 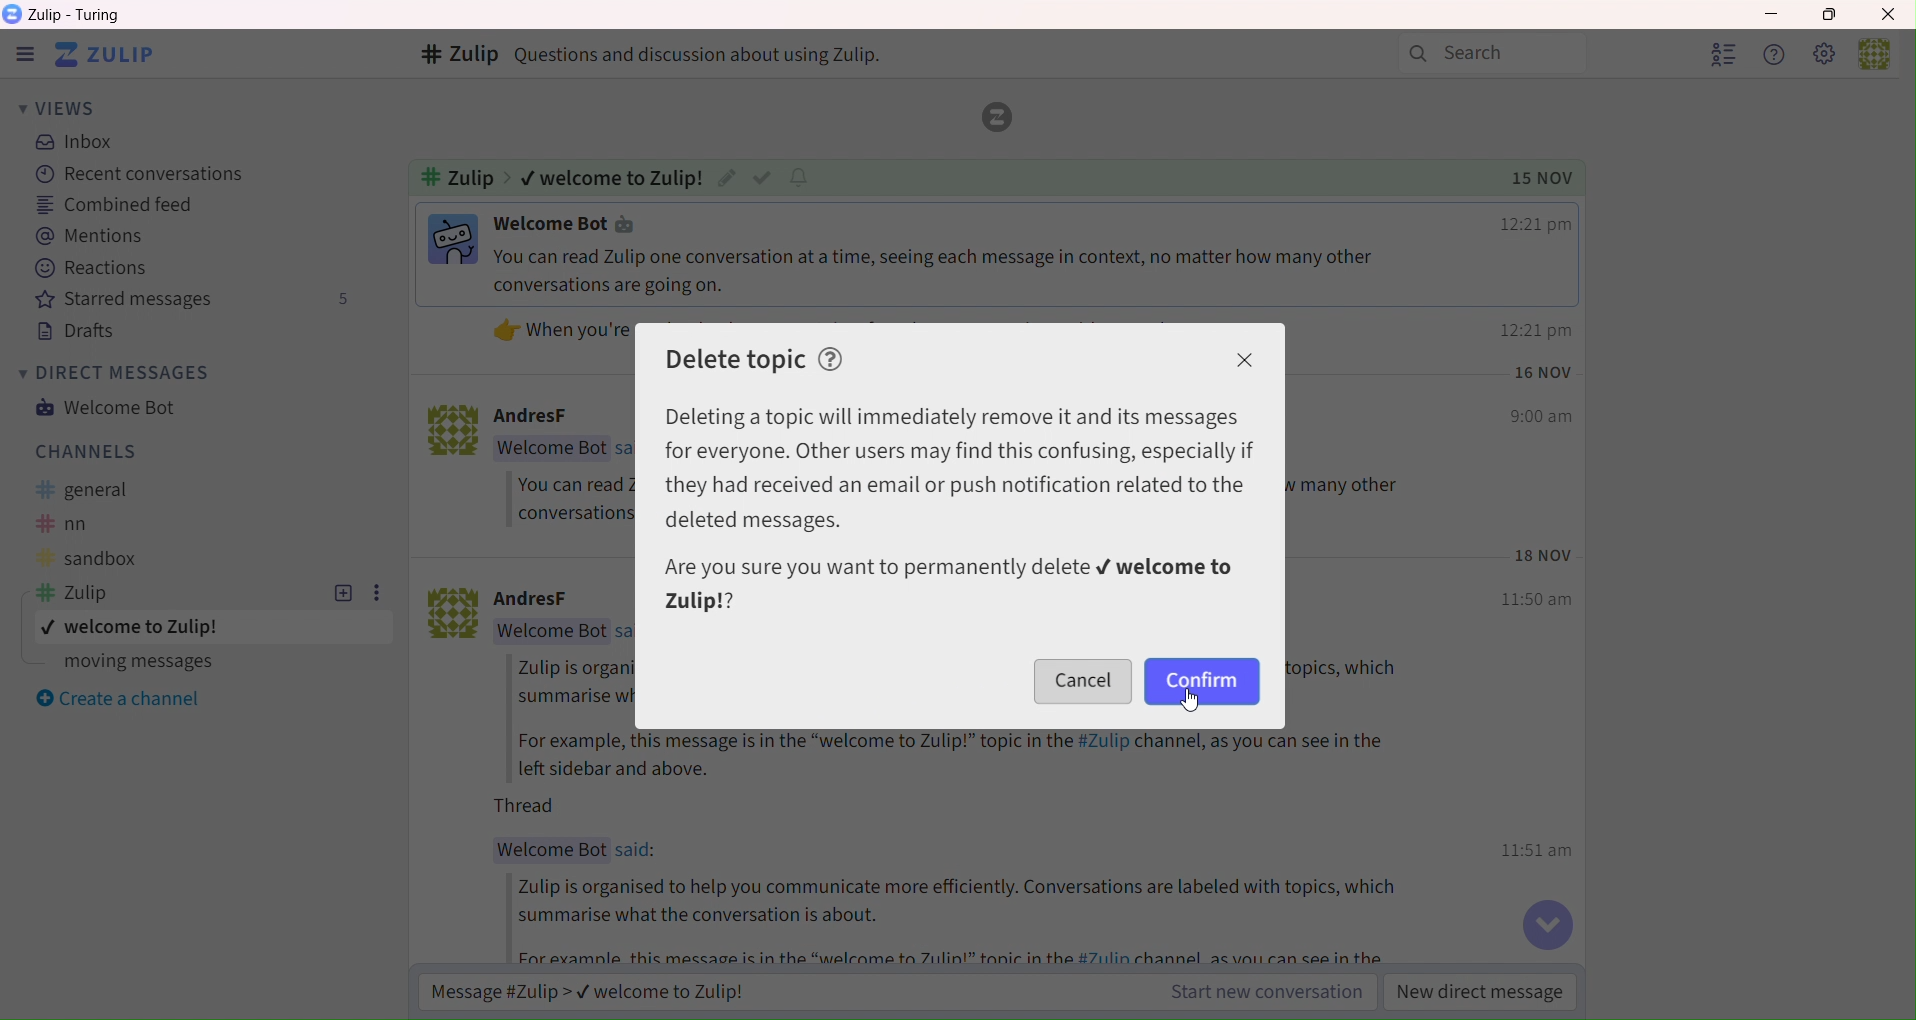 What do you see at coordinates (1481, 992) in the screenshot?
I see `New direct message` at bounding box center [1481, 992].